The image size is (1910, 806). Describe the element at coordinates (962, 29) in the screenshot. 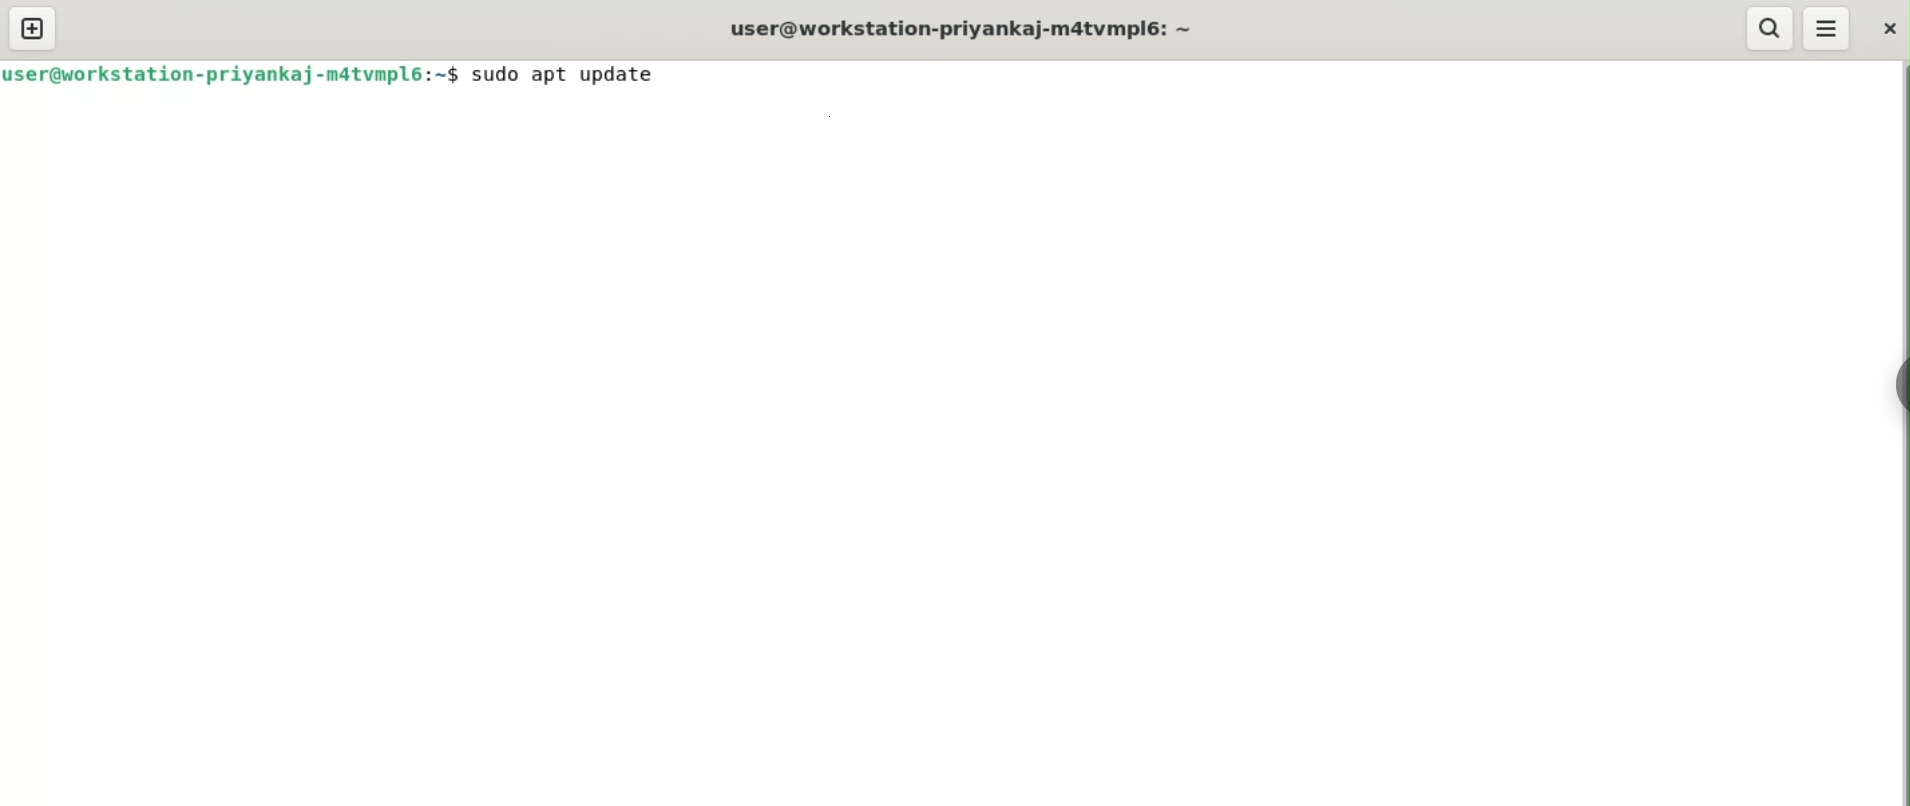

I see `terminal title` at that location.